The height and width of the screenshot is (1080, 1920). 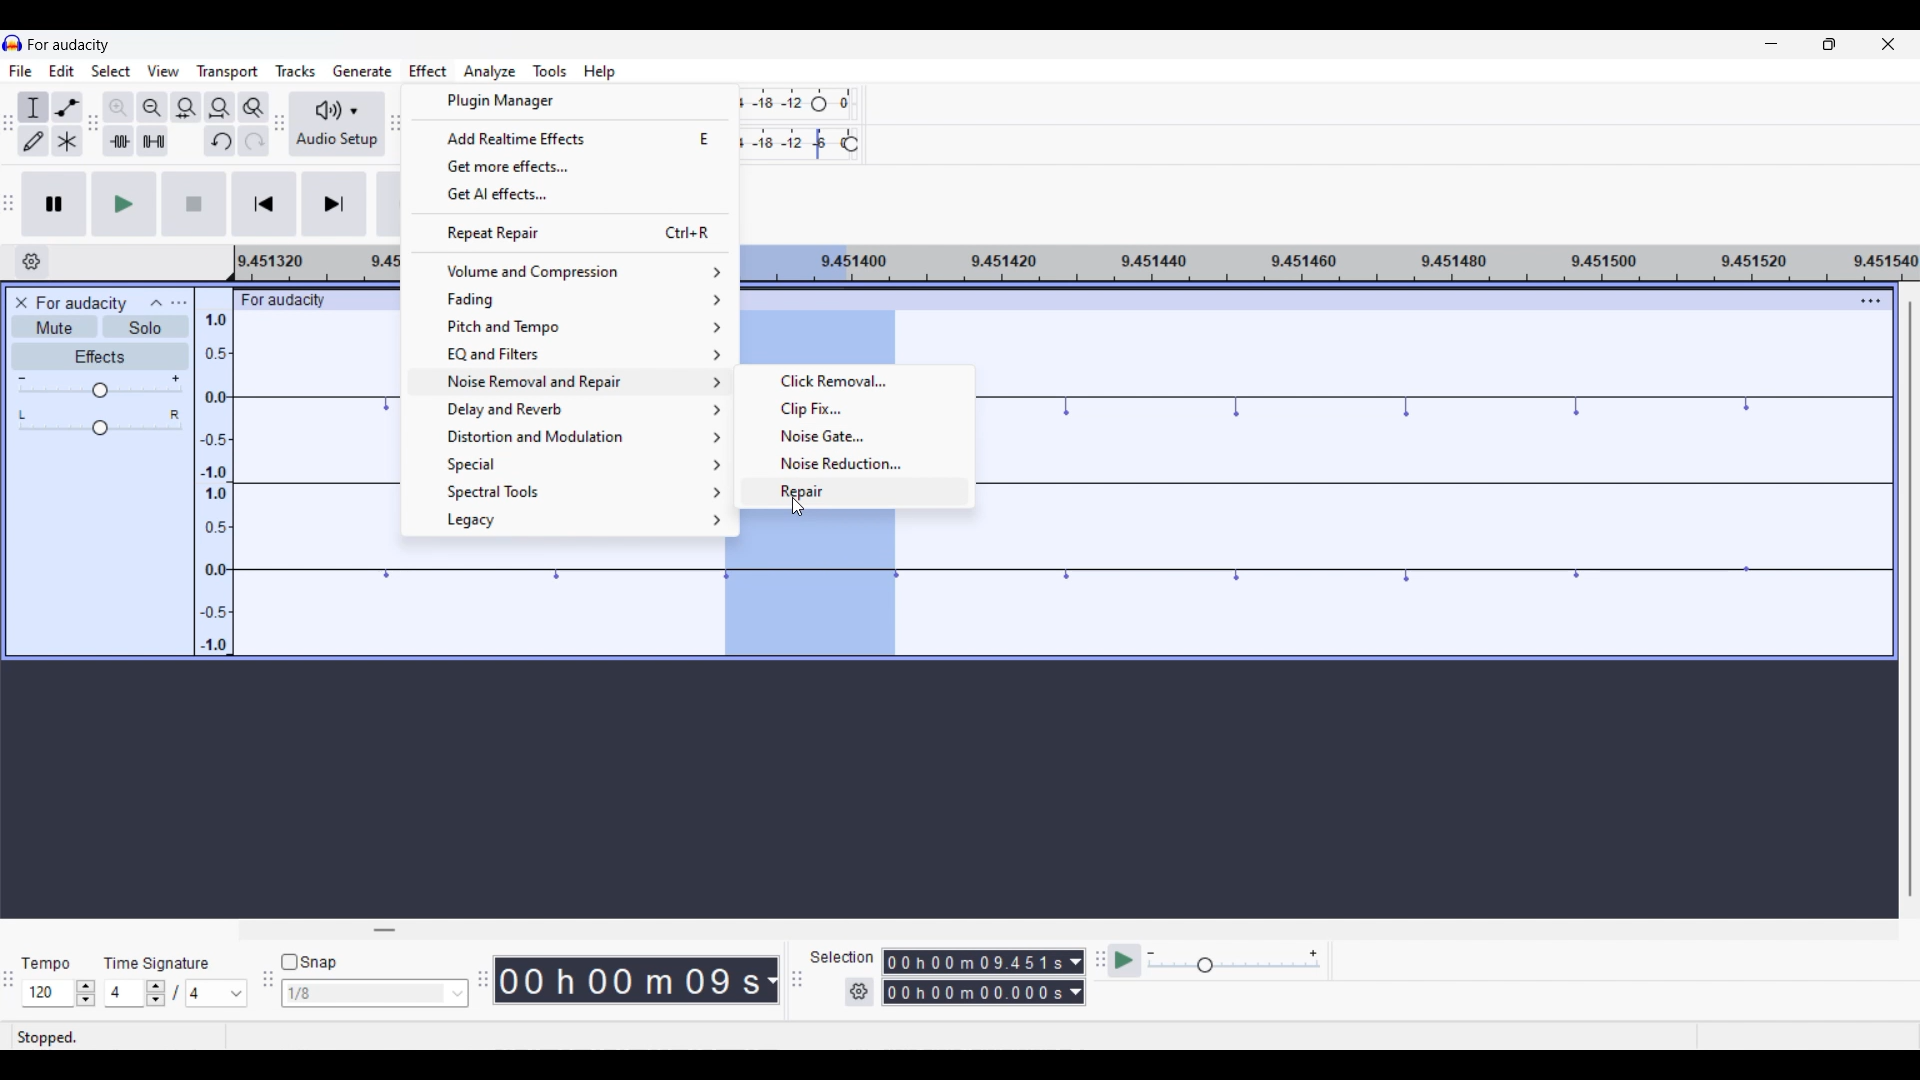 What do you see at coordinates (21, 71) in the screenshot?
I see `File menu` at bounding box center [21, 71].